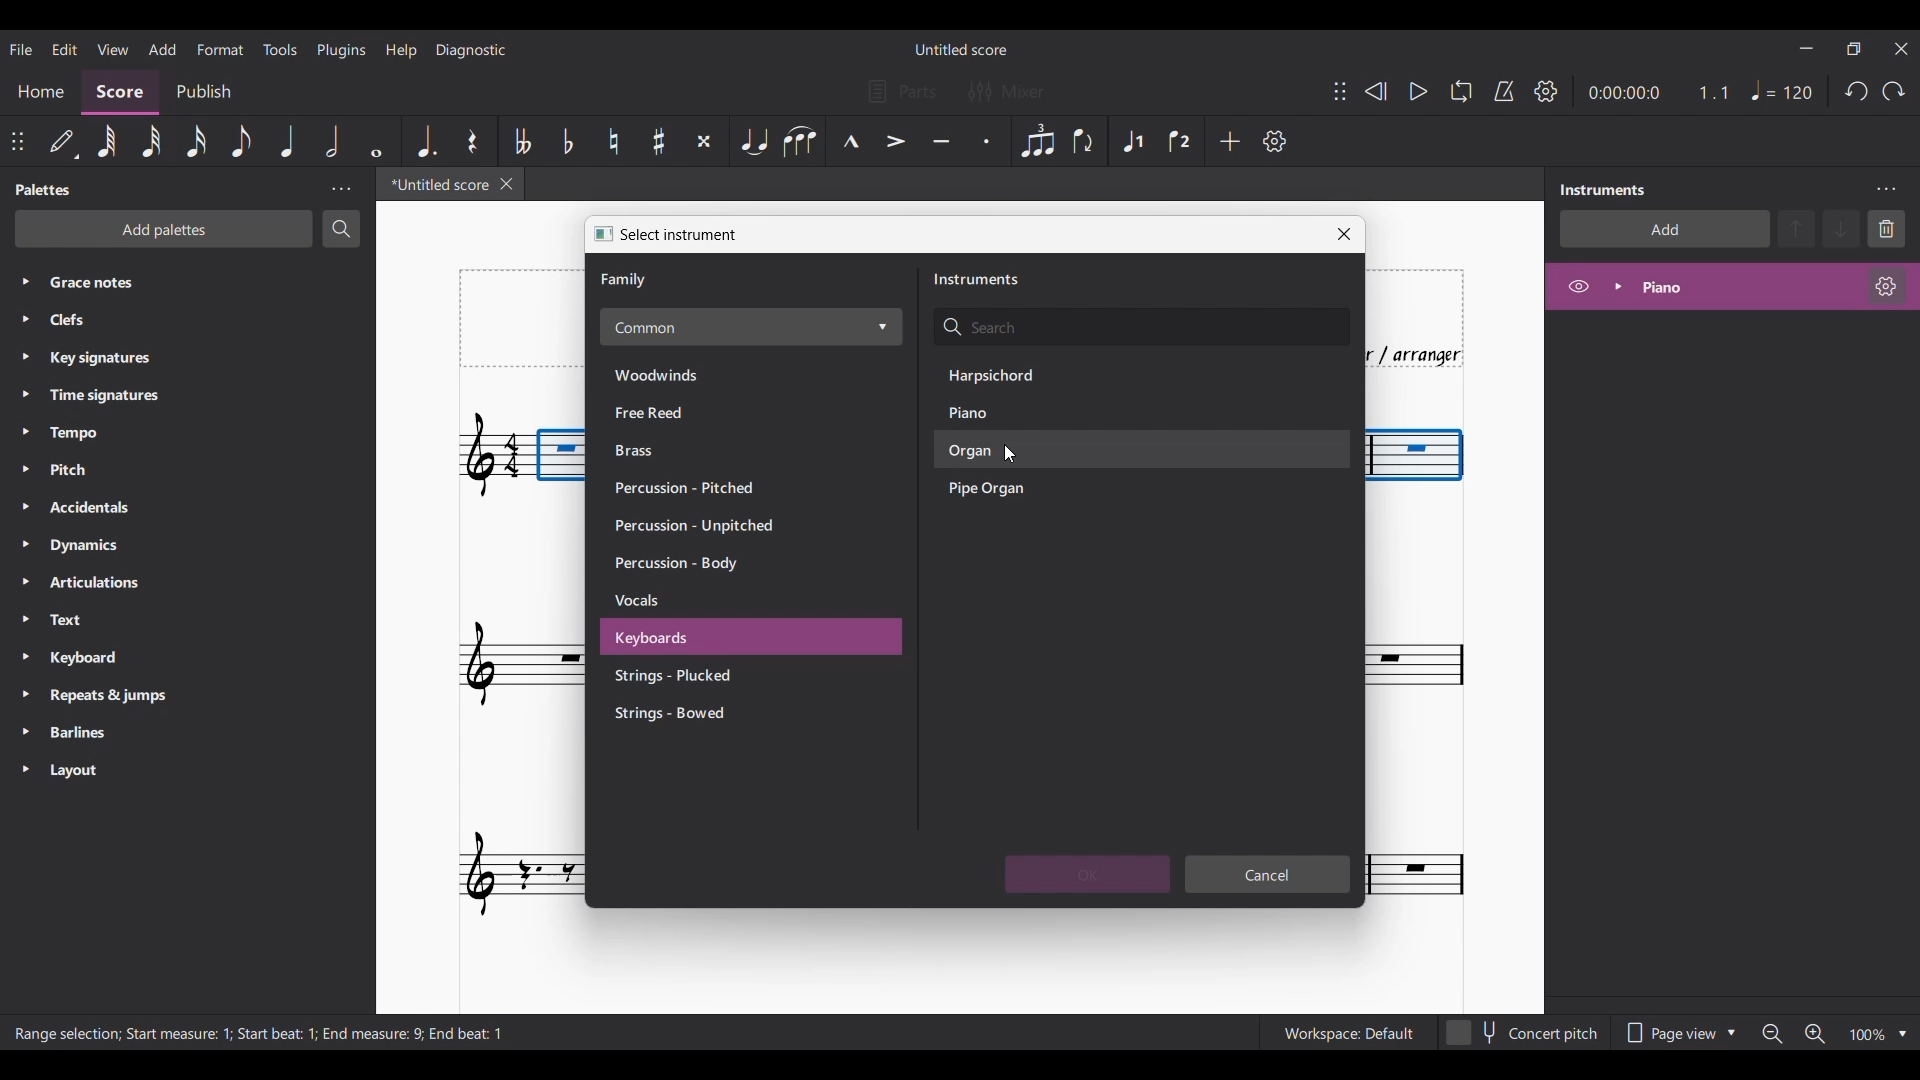  Describe the element at coordinates (704, 141) in the screenshot. I see `Toggle double sharp` at that location.